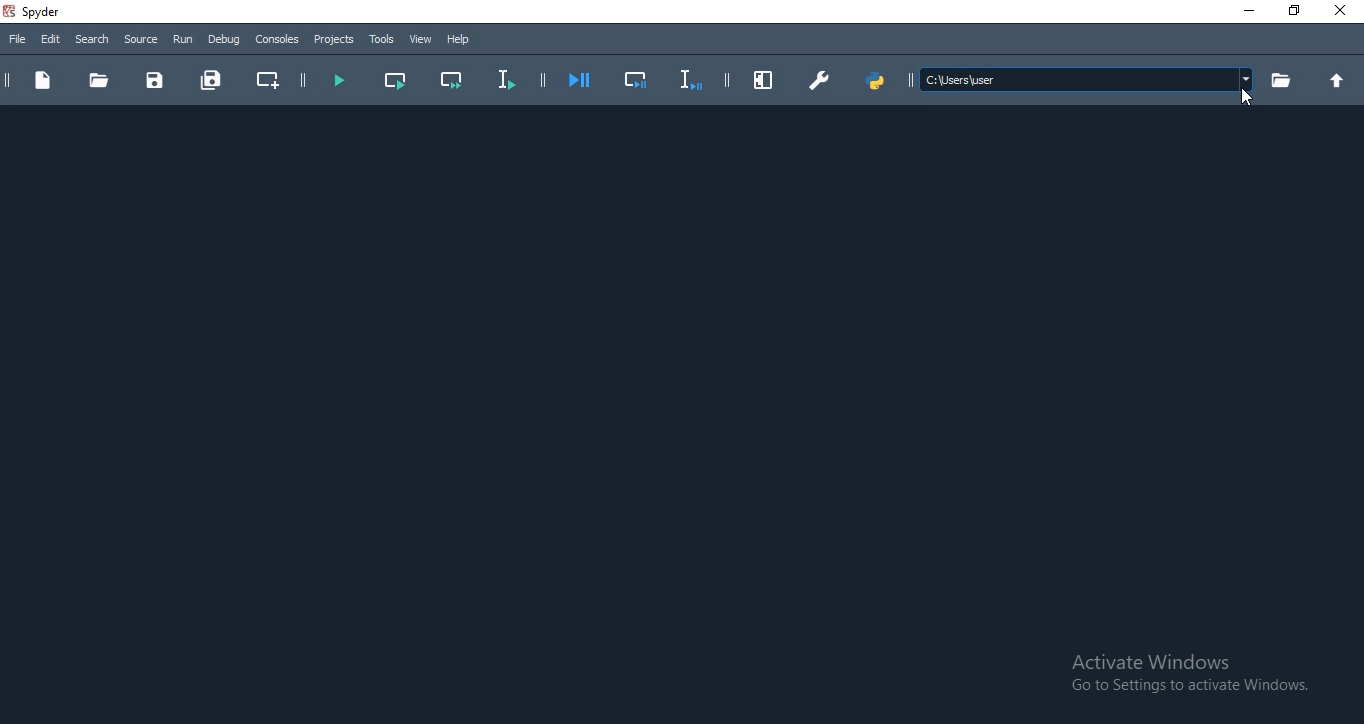 This screenshot has height=724, width=1364. Describe the element at coordinates (1246, 99) in the screenshot. I see `Cursor` at that location.